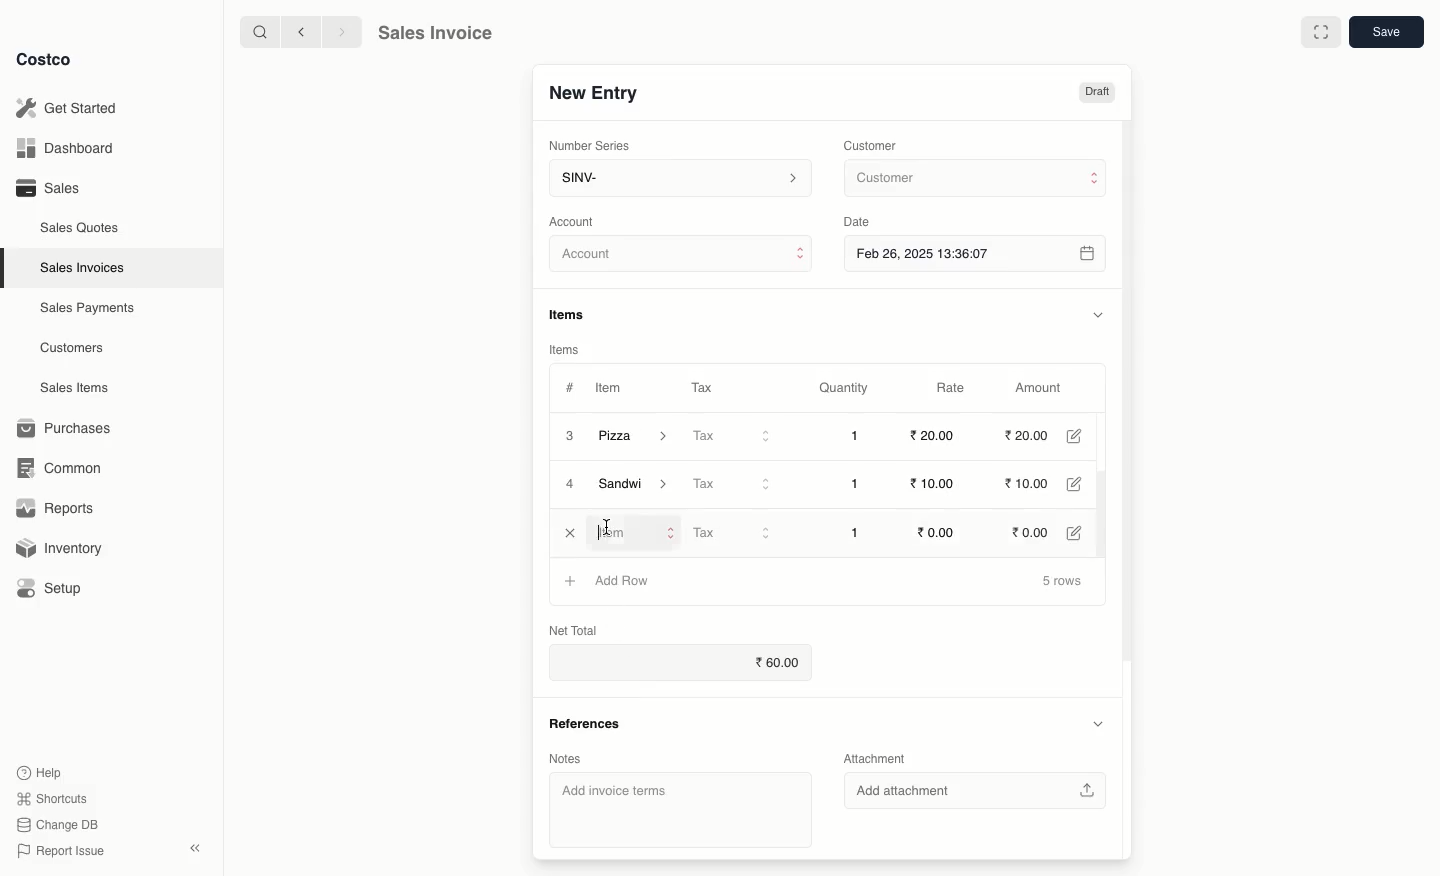  I want to click on Add Row, so click(622, 578).